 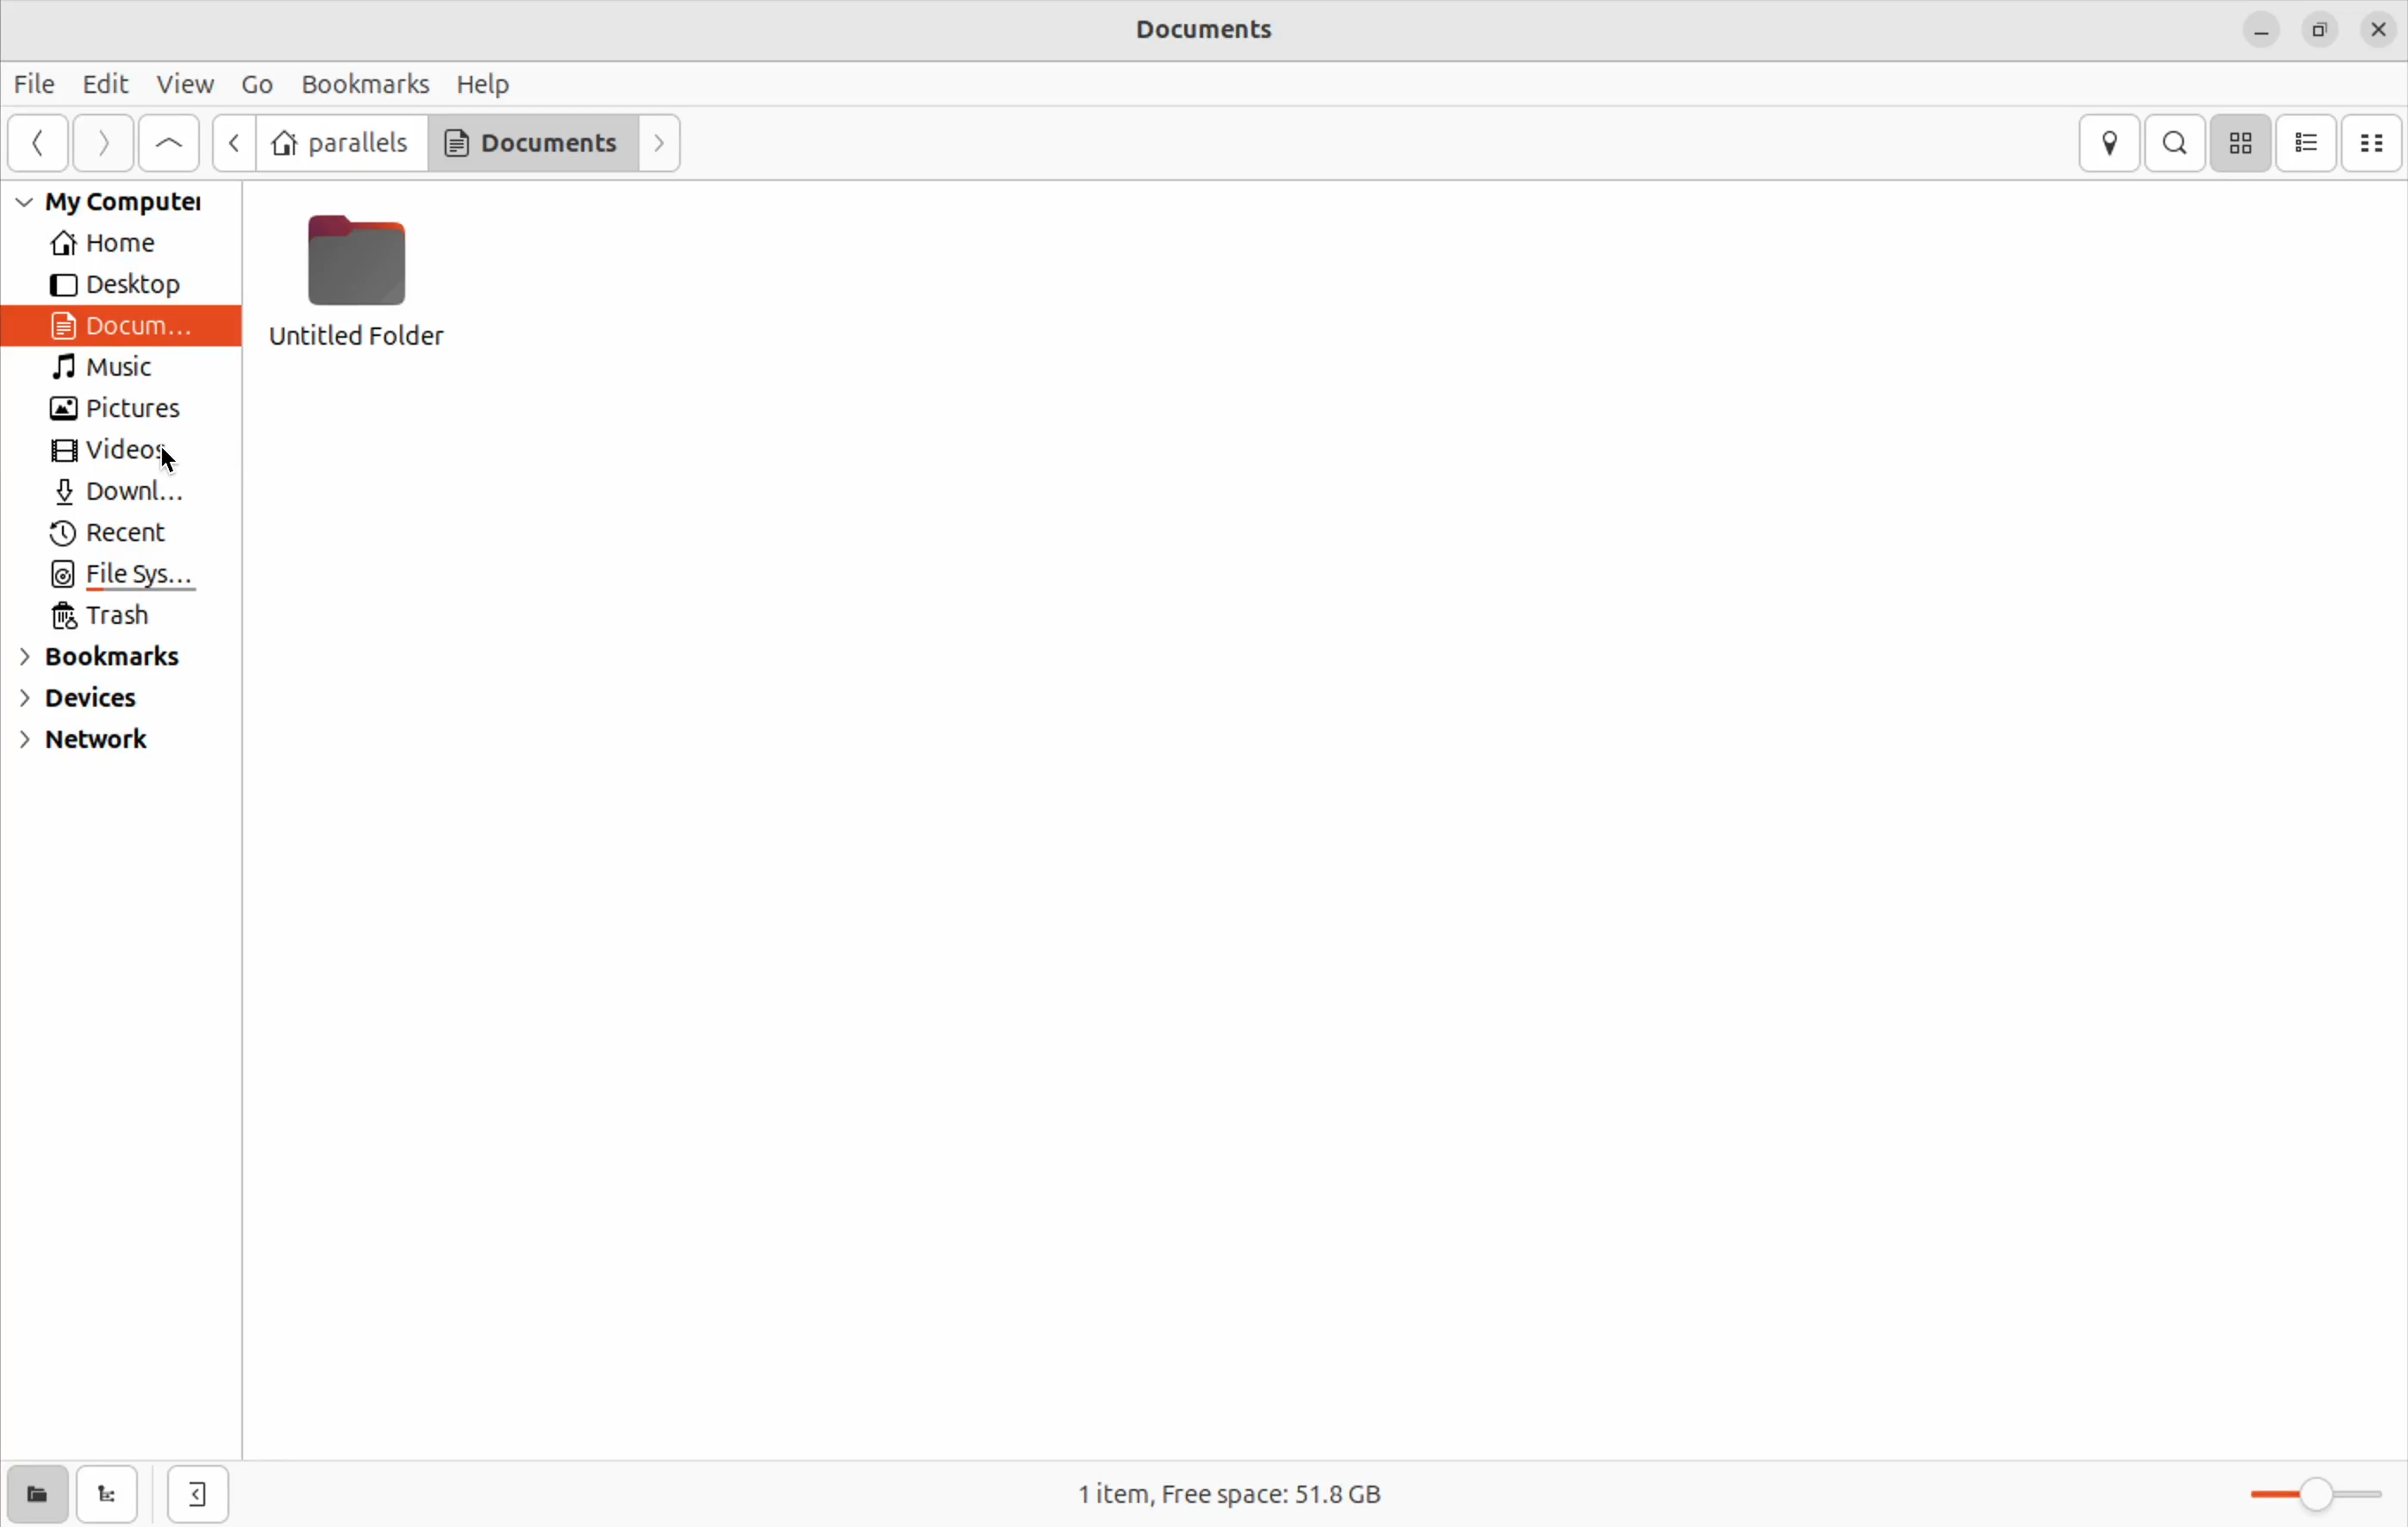 I want to click on My Computer, so click(x=126, y=206).